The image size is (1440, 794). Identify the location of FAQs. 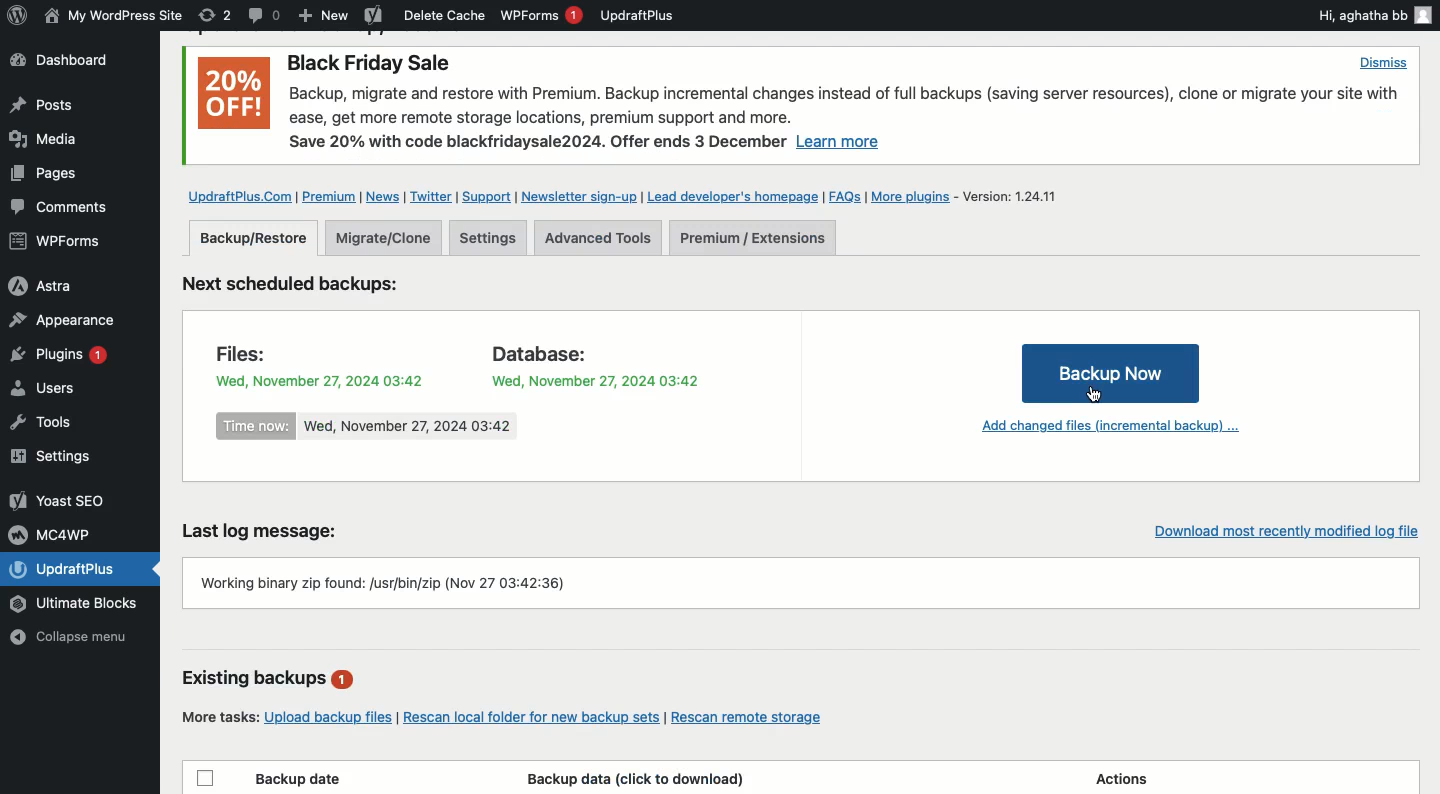
(845, 198).